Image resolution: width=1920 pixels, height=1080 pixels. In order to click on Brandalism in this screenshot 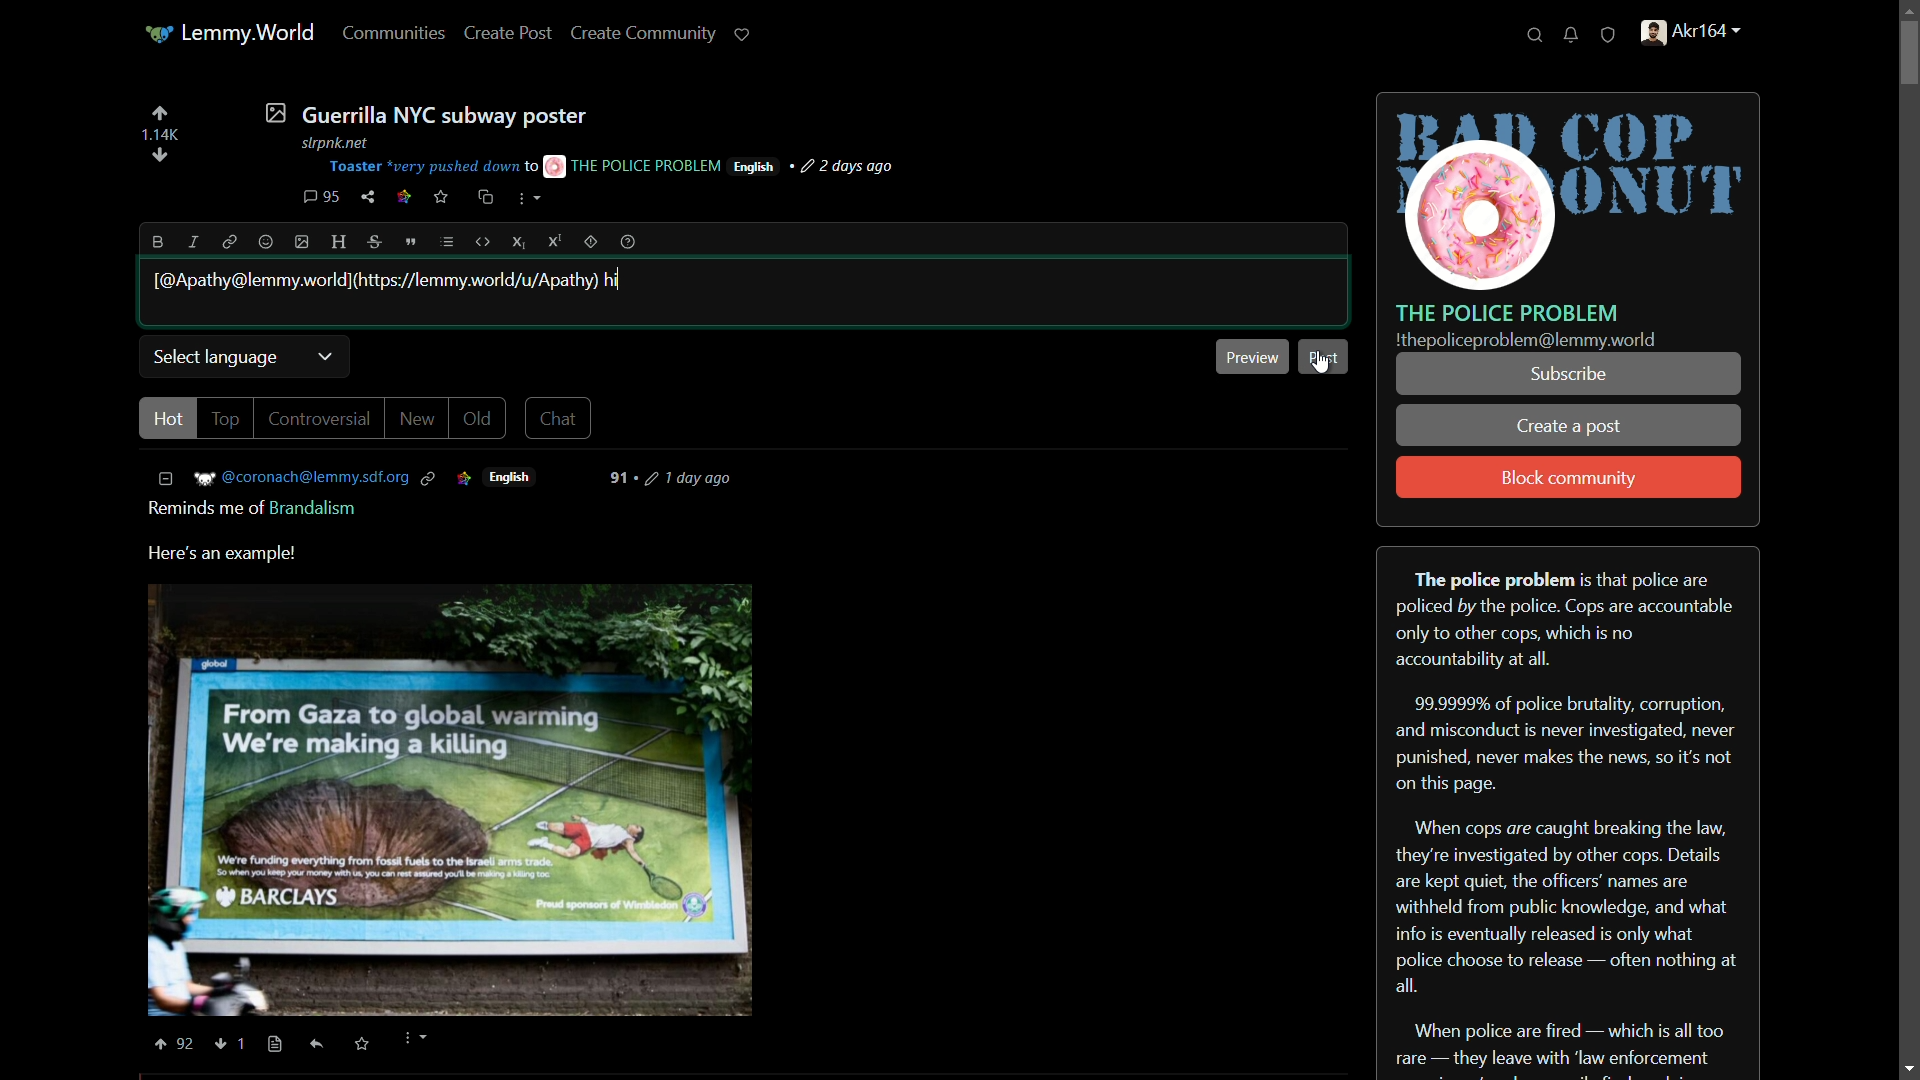, I will do `click(316, 508)`.